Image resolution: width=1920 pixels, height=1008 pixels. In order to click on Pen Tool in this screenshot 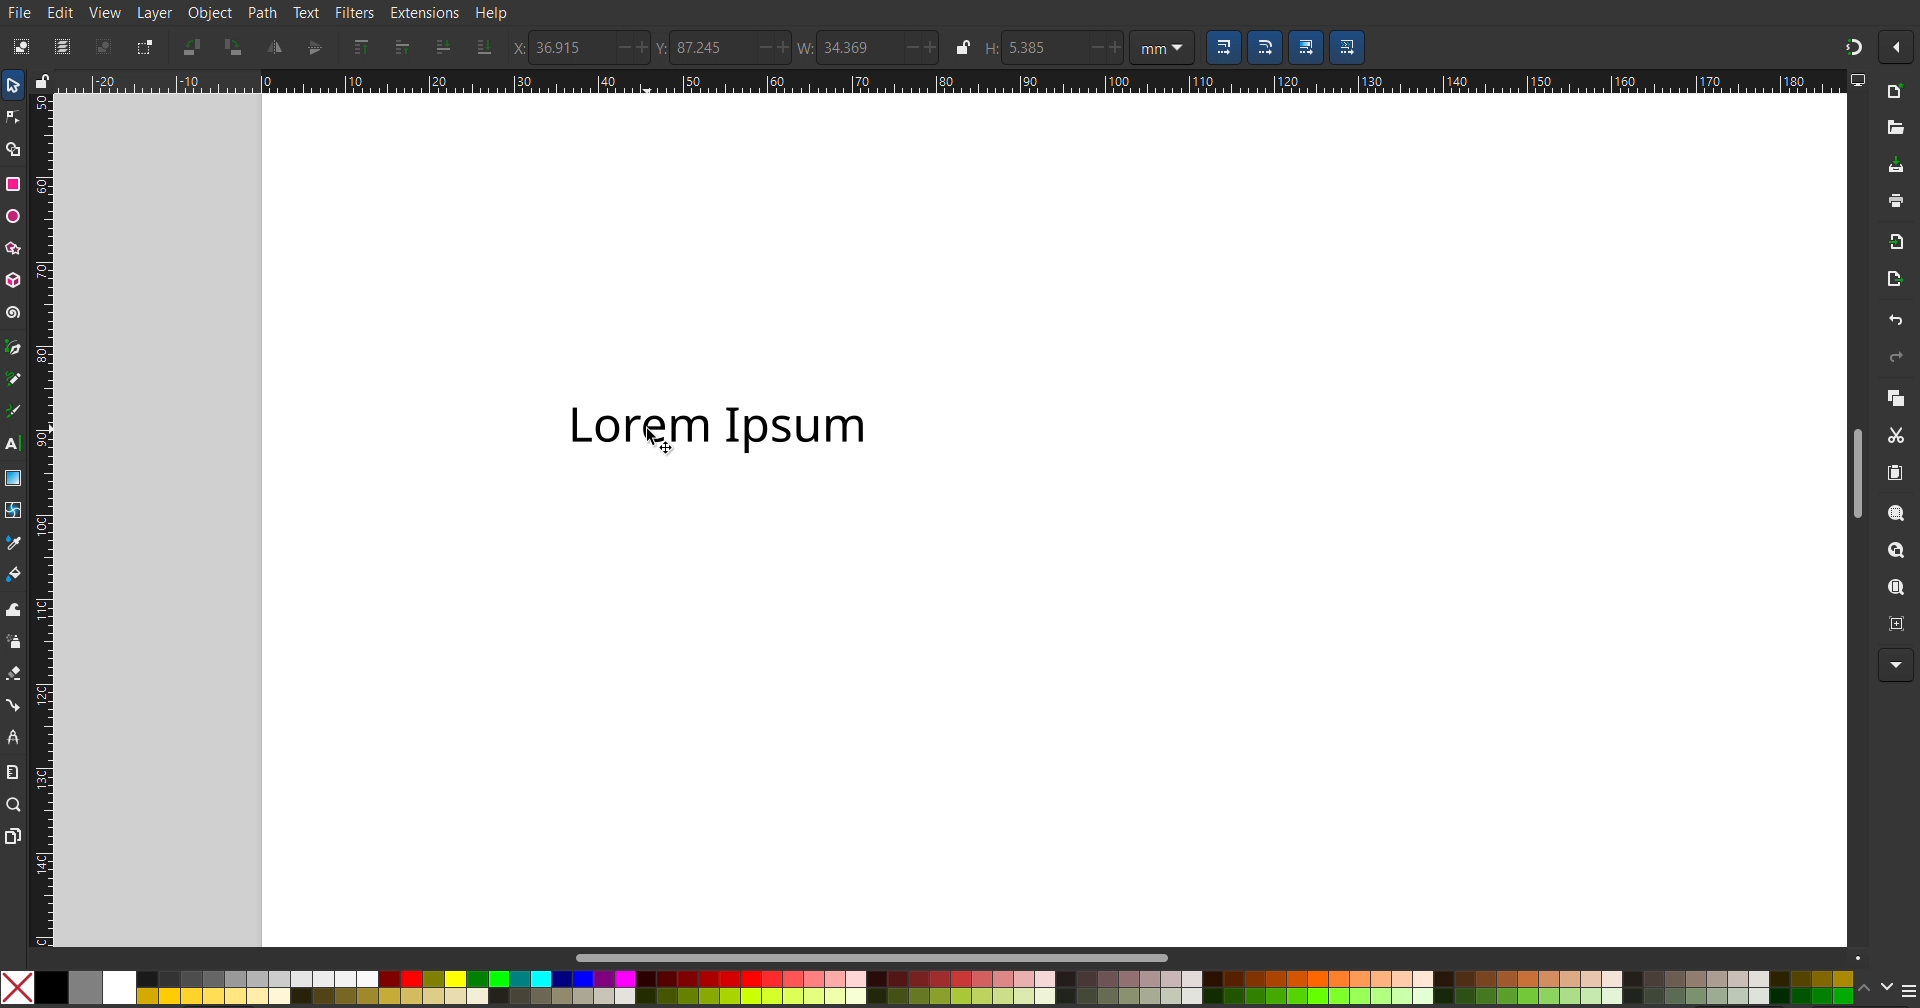, I will do `click(17, 349)`.